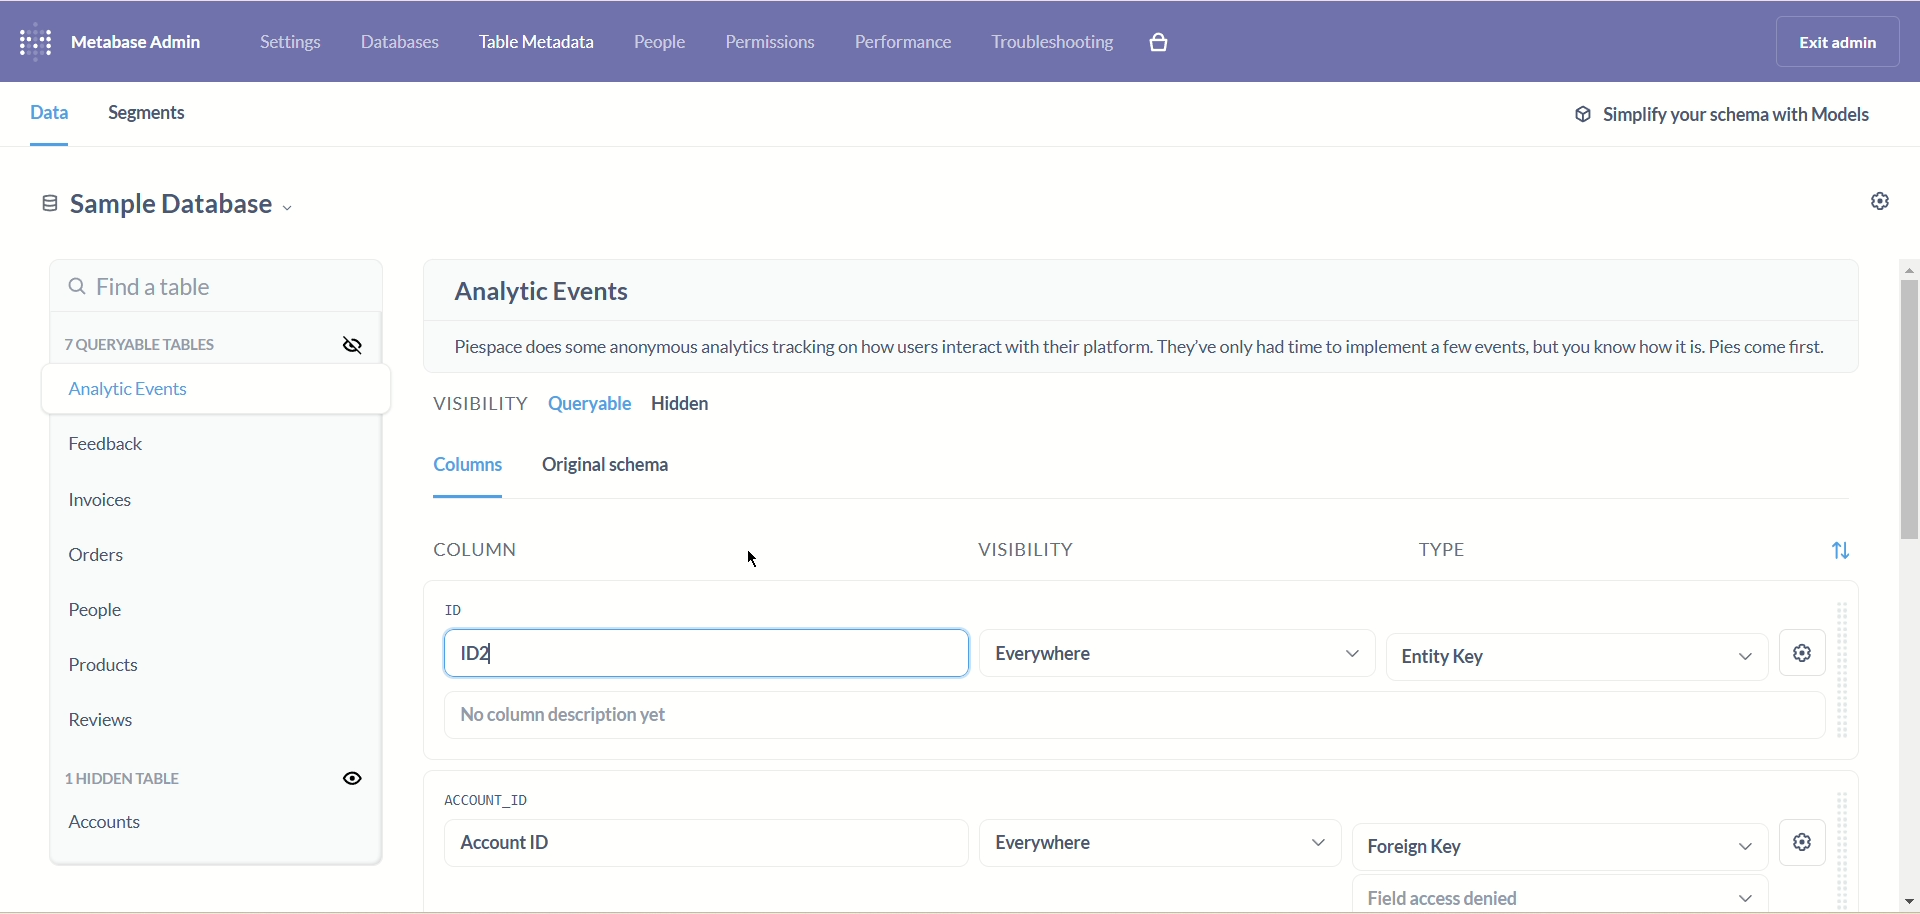 The image size is (1920, 914). Describe the element at coordinates (95, 554) in the screenshot. I see `Orders` at that location.